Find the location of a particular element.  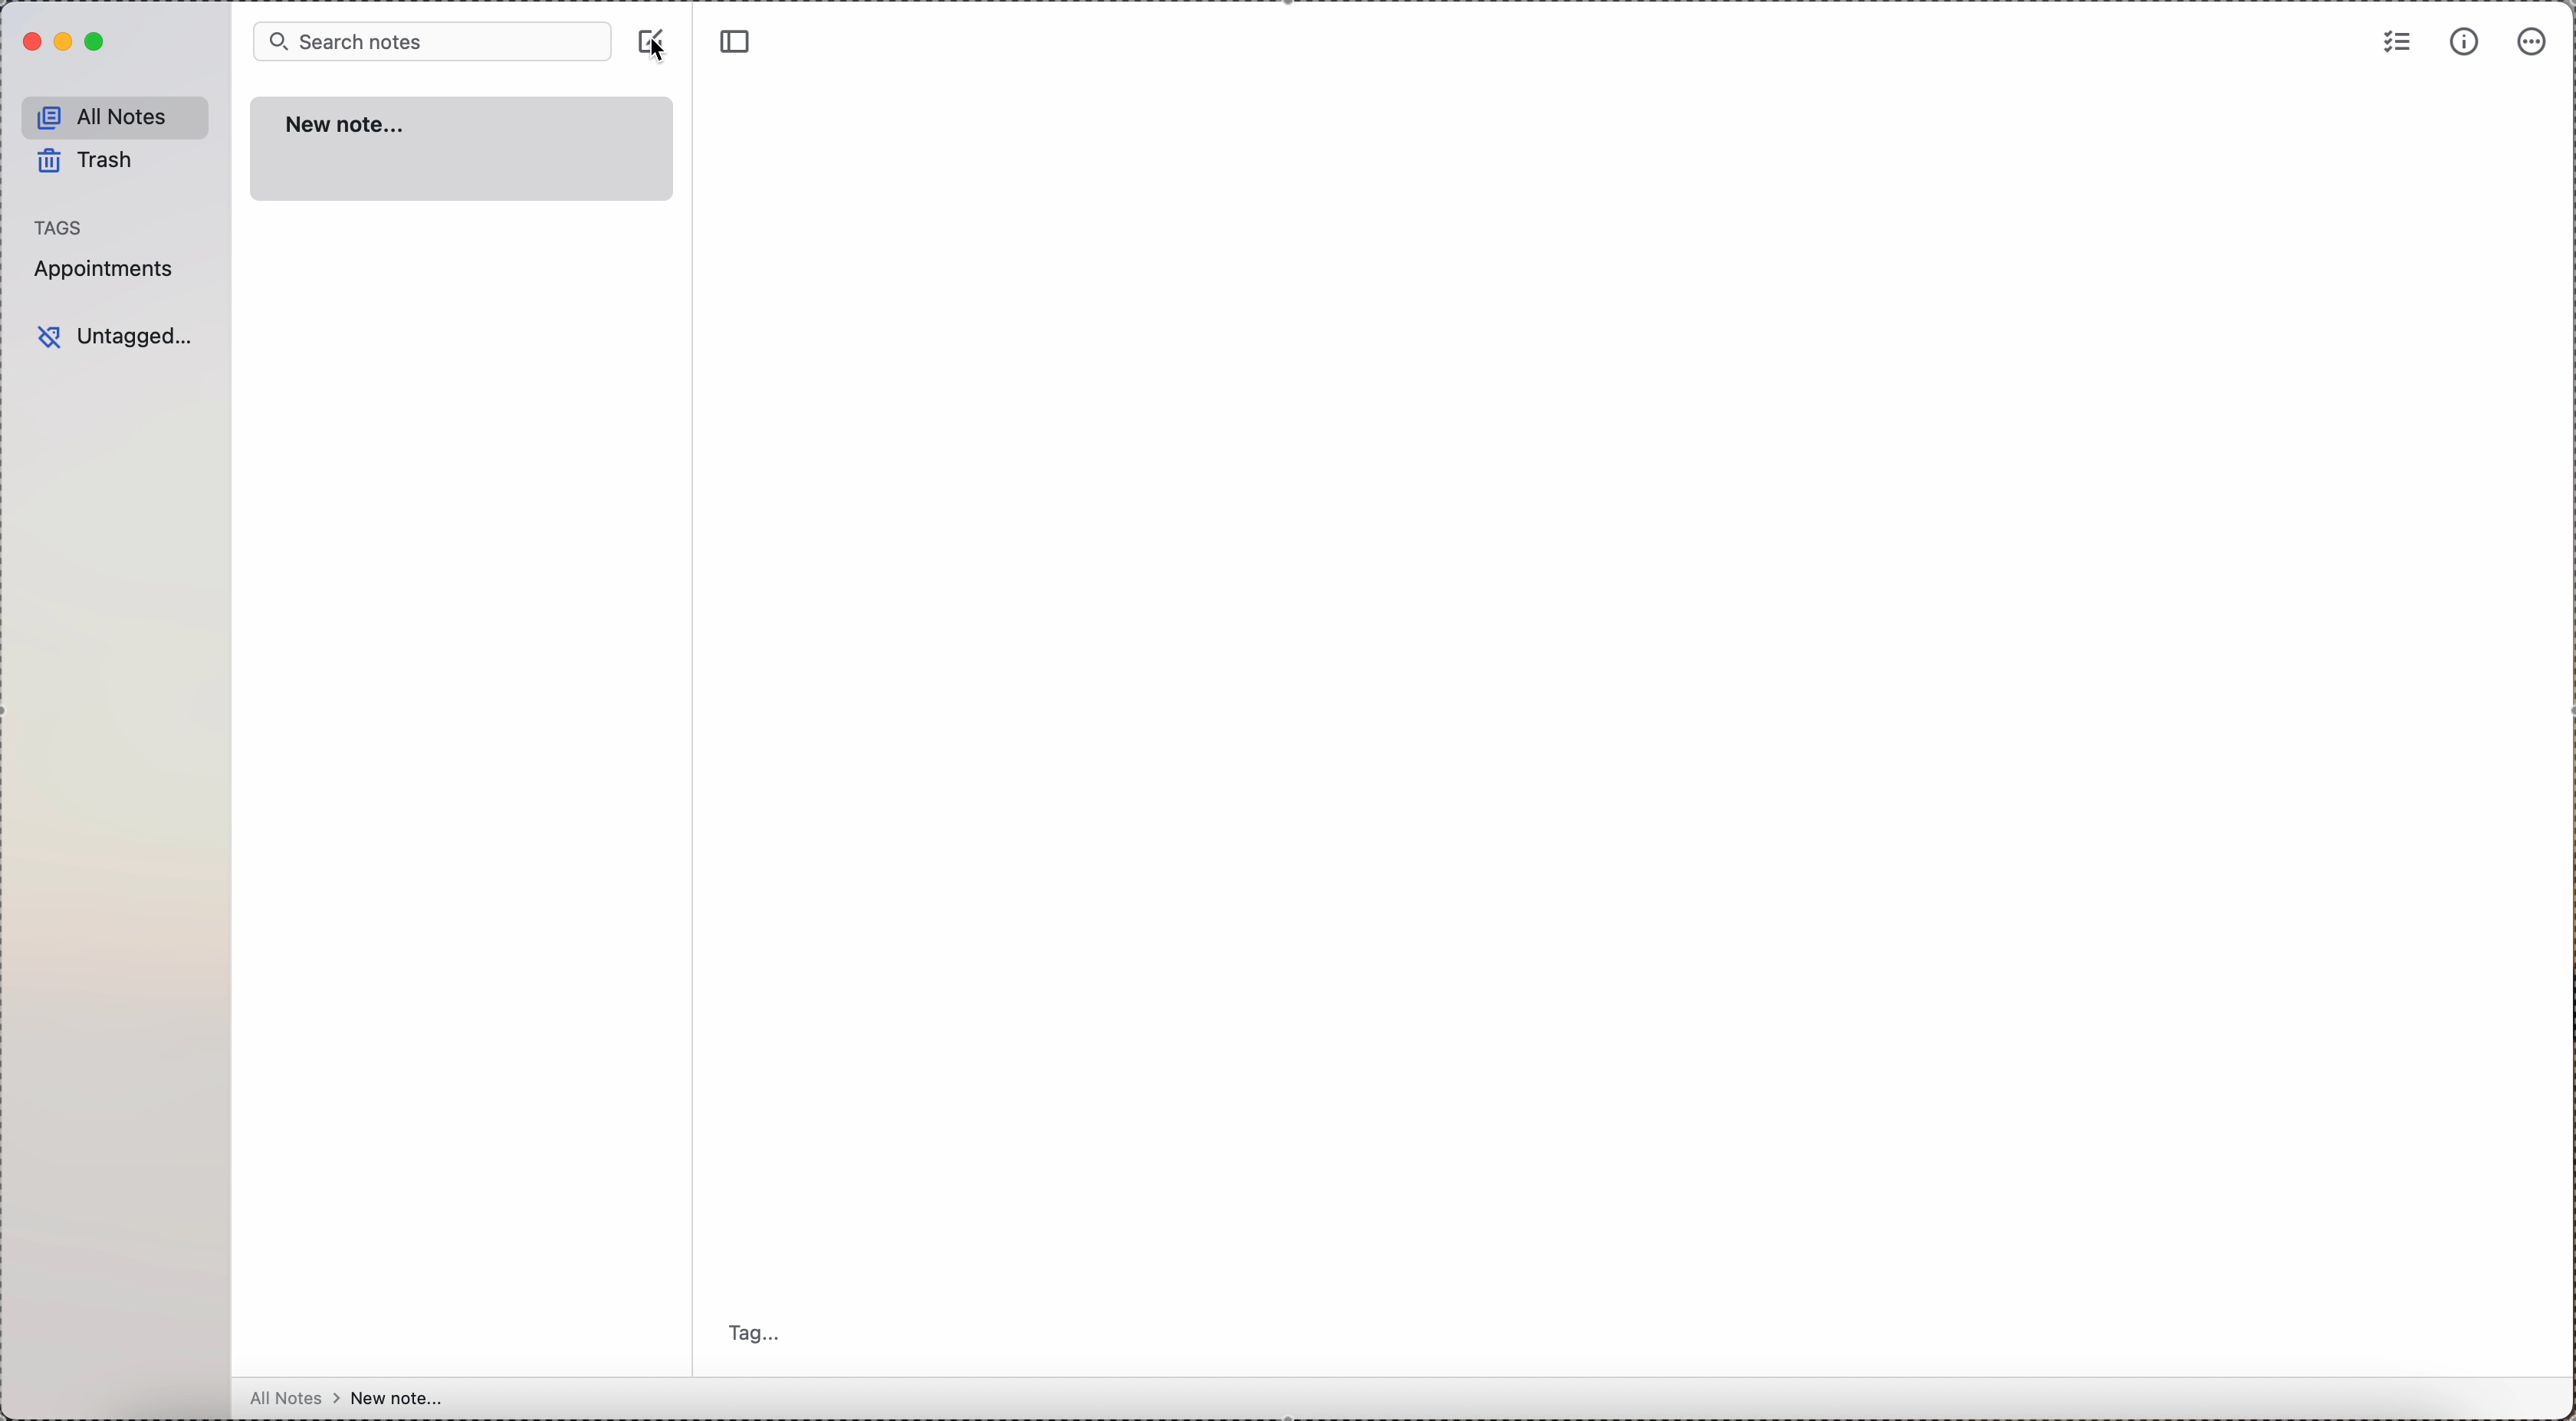

metrics is located at coordinates (2463, 43).